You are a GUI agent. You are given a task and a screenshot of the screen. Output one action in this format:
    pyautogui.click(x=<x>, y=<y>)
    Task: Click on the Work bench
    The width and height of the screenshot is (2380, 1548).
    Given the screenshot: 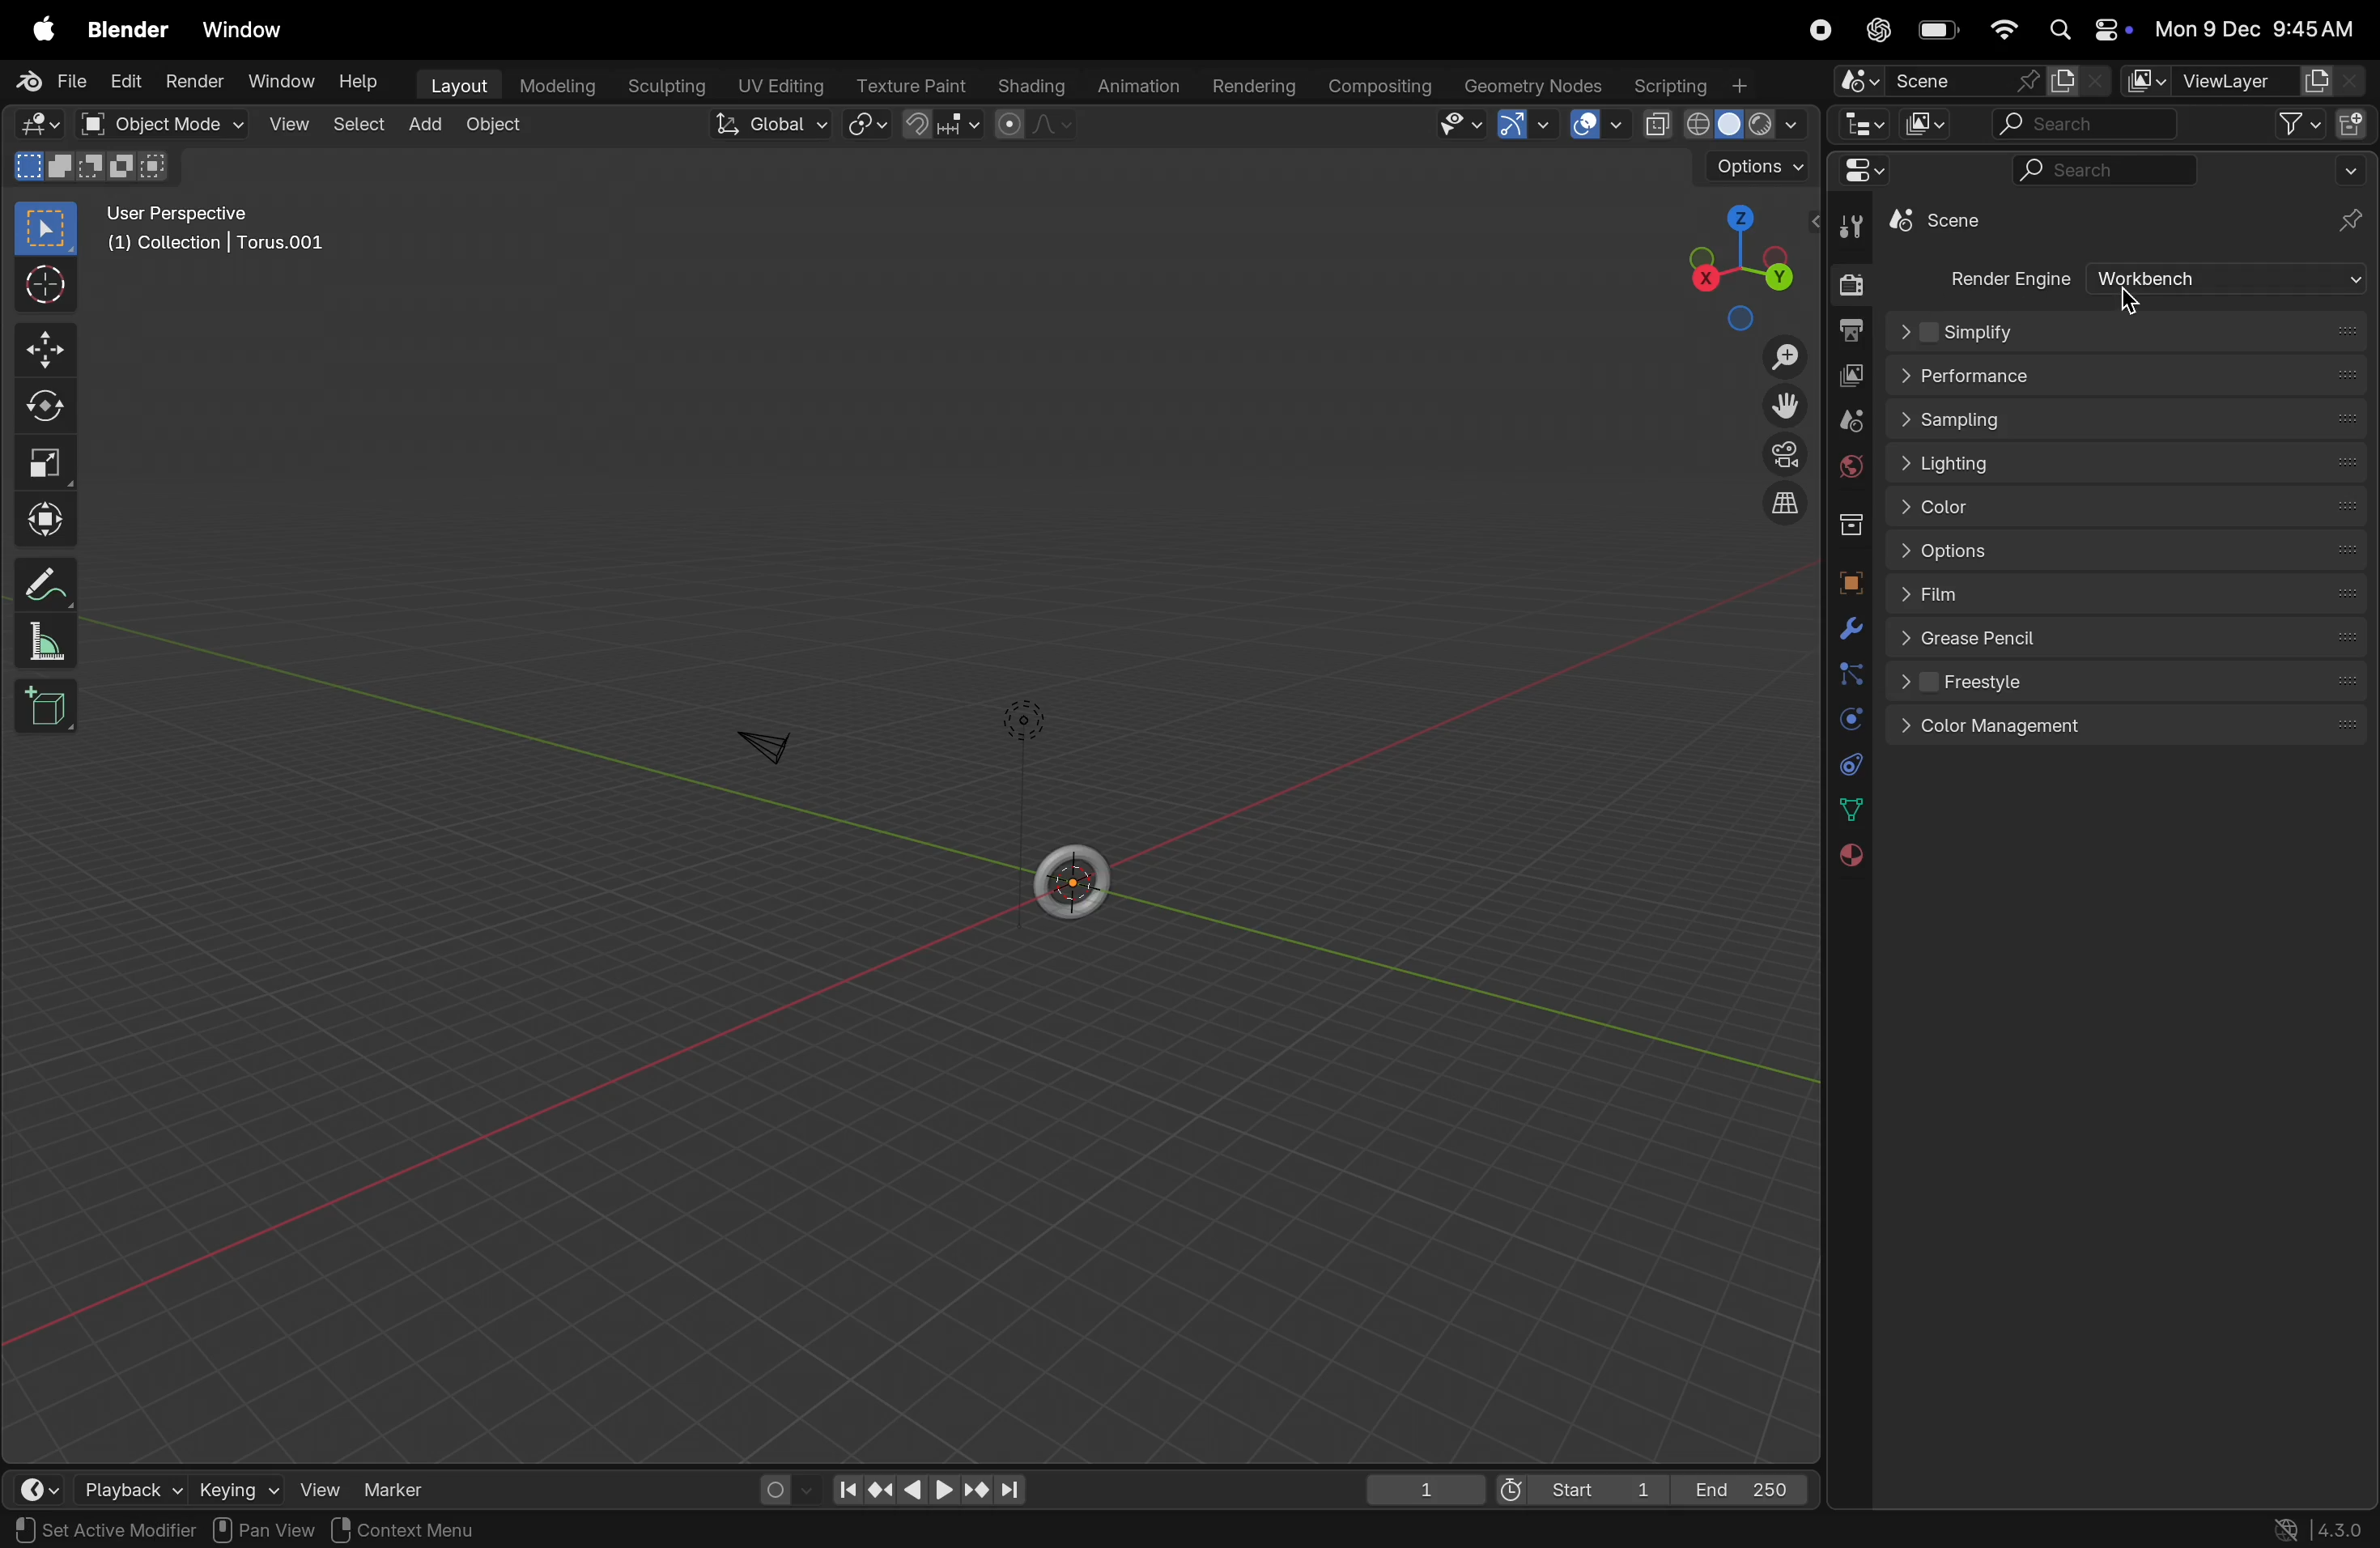 What is the action you would take?
    pyautogui.click(x=2229, y=280)
    